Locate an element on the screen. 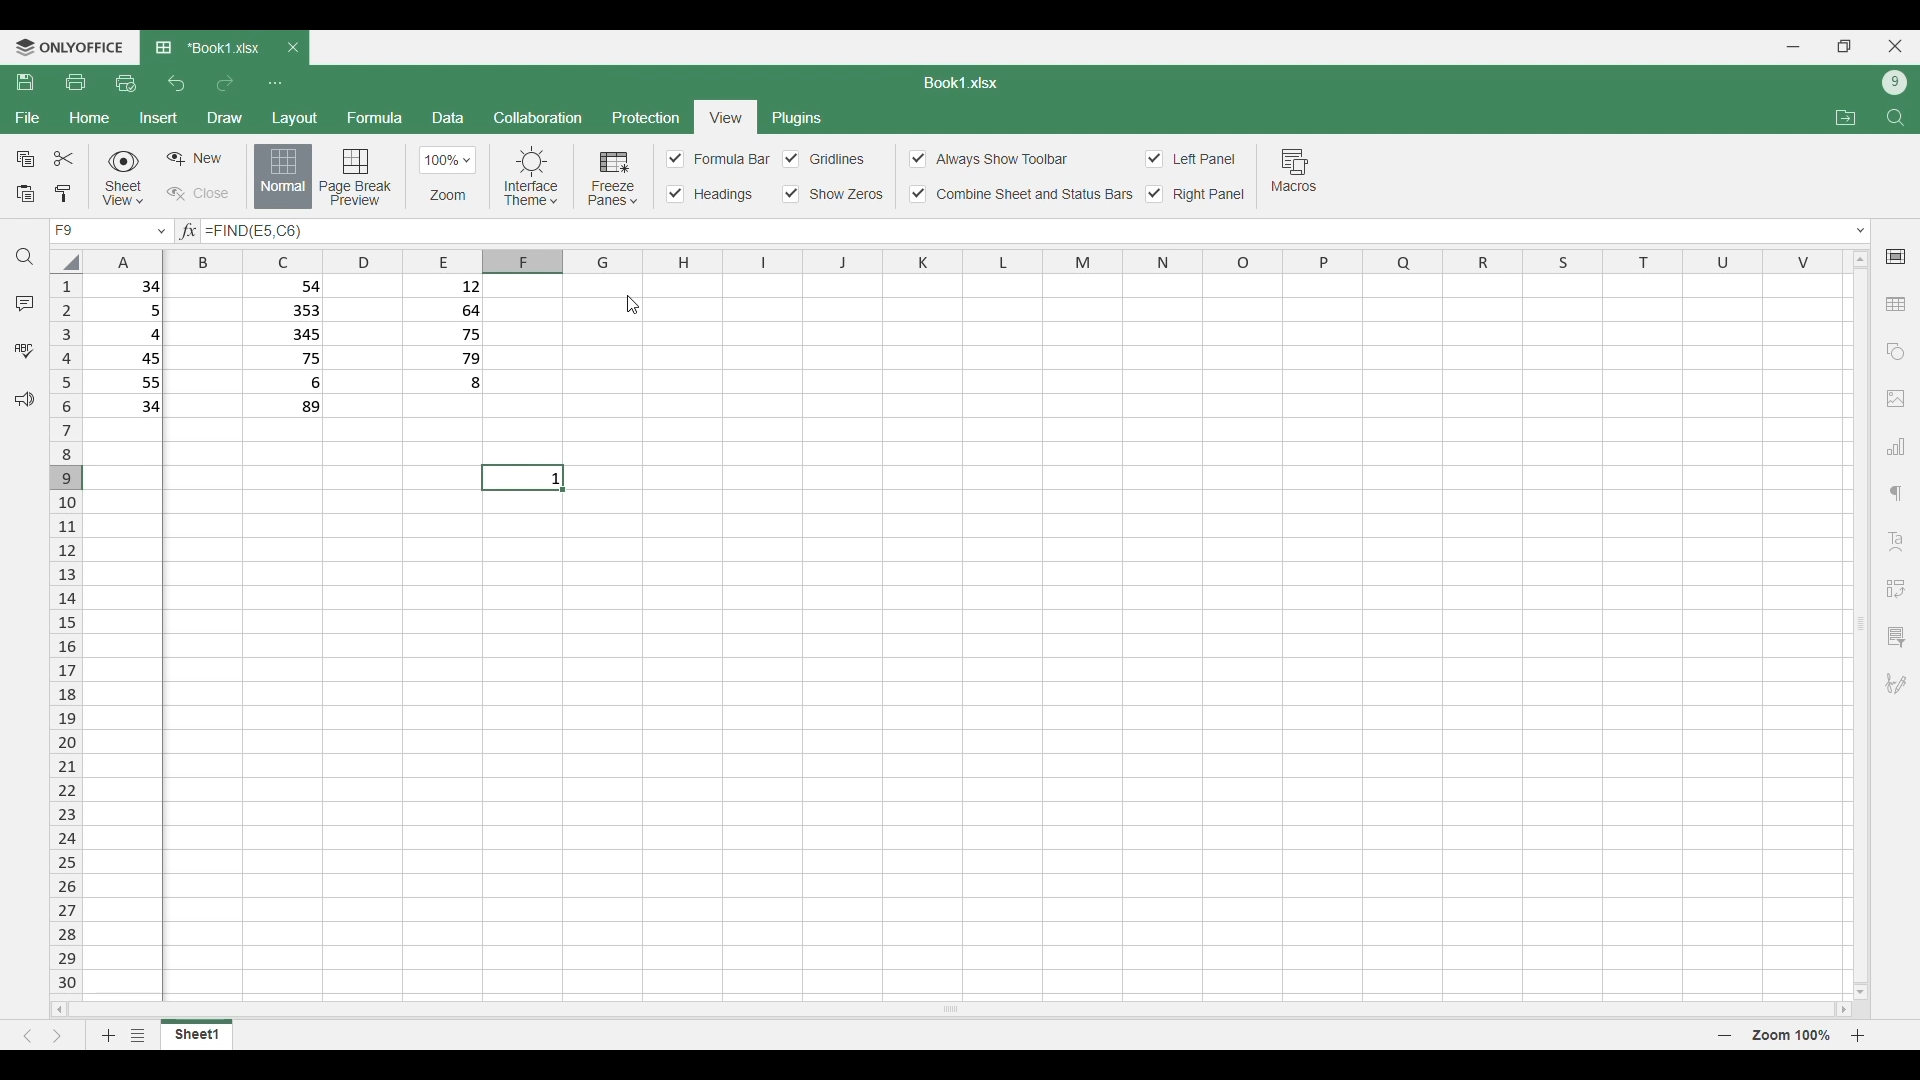 The width and height of the screenshot is (1920, 1080). Paragraph settings is located at coordinates (1896, 494).